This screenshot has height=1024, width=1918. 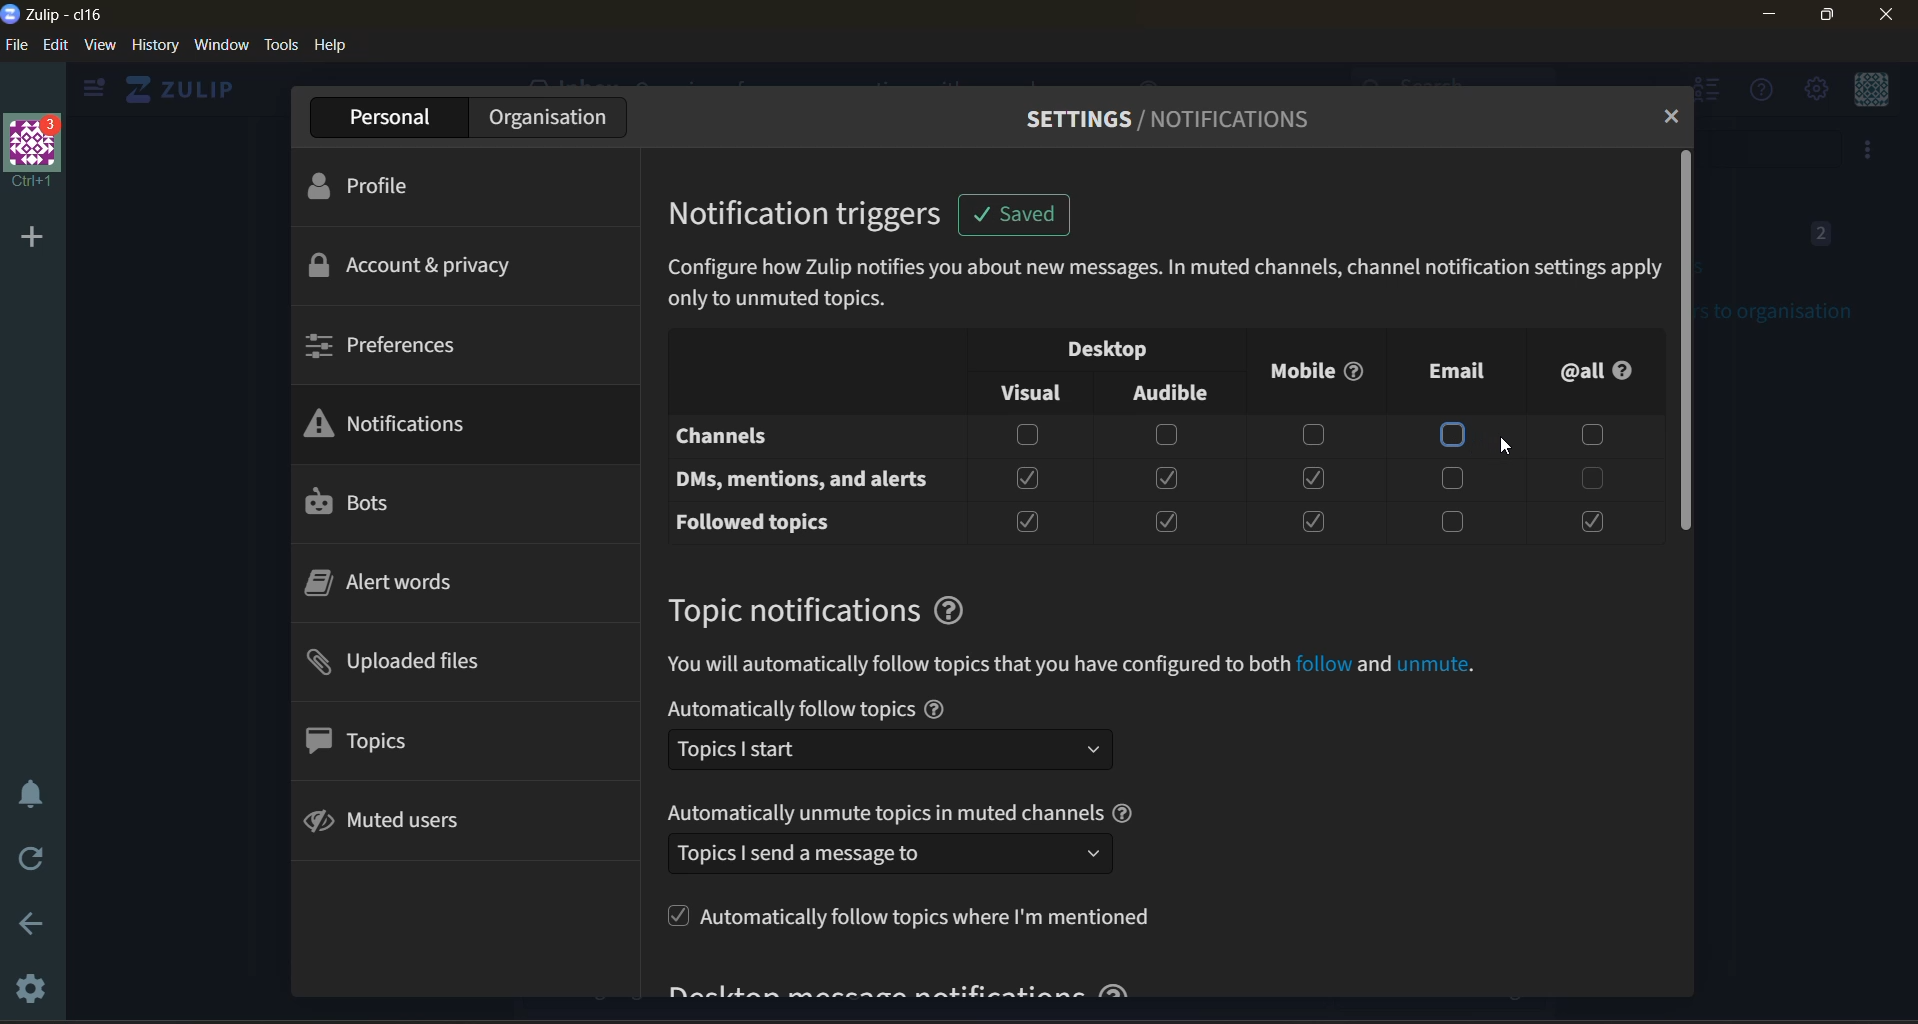 What do you see at coordinates (403, 425) in the screenshot?
I see `notifications` at bounding box center [403, 425].